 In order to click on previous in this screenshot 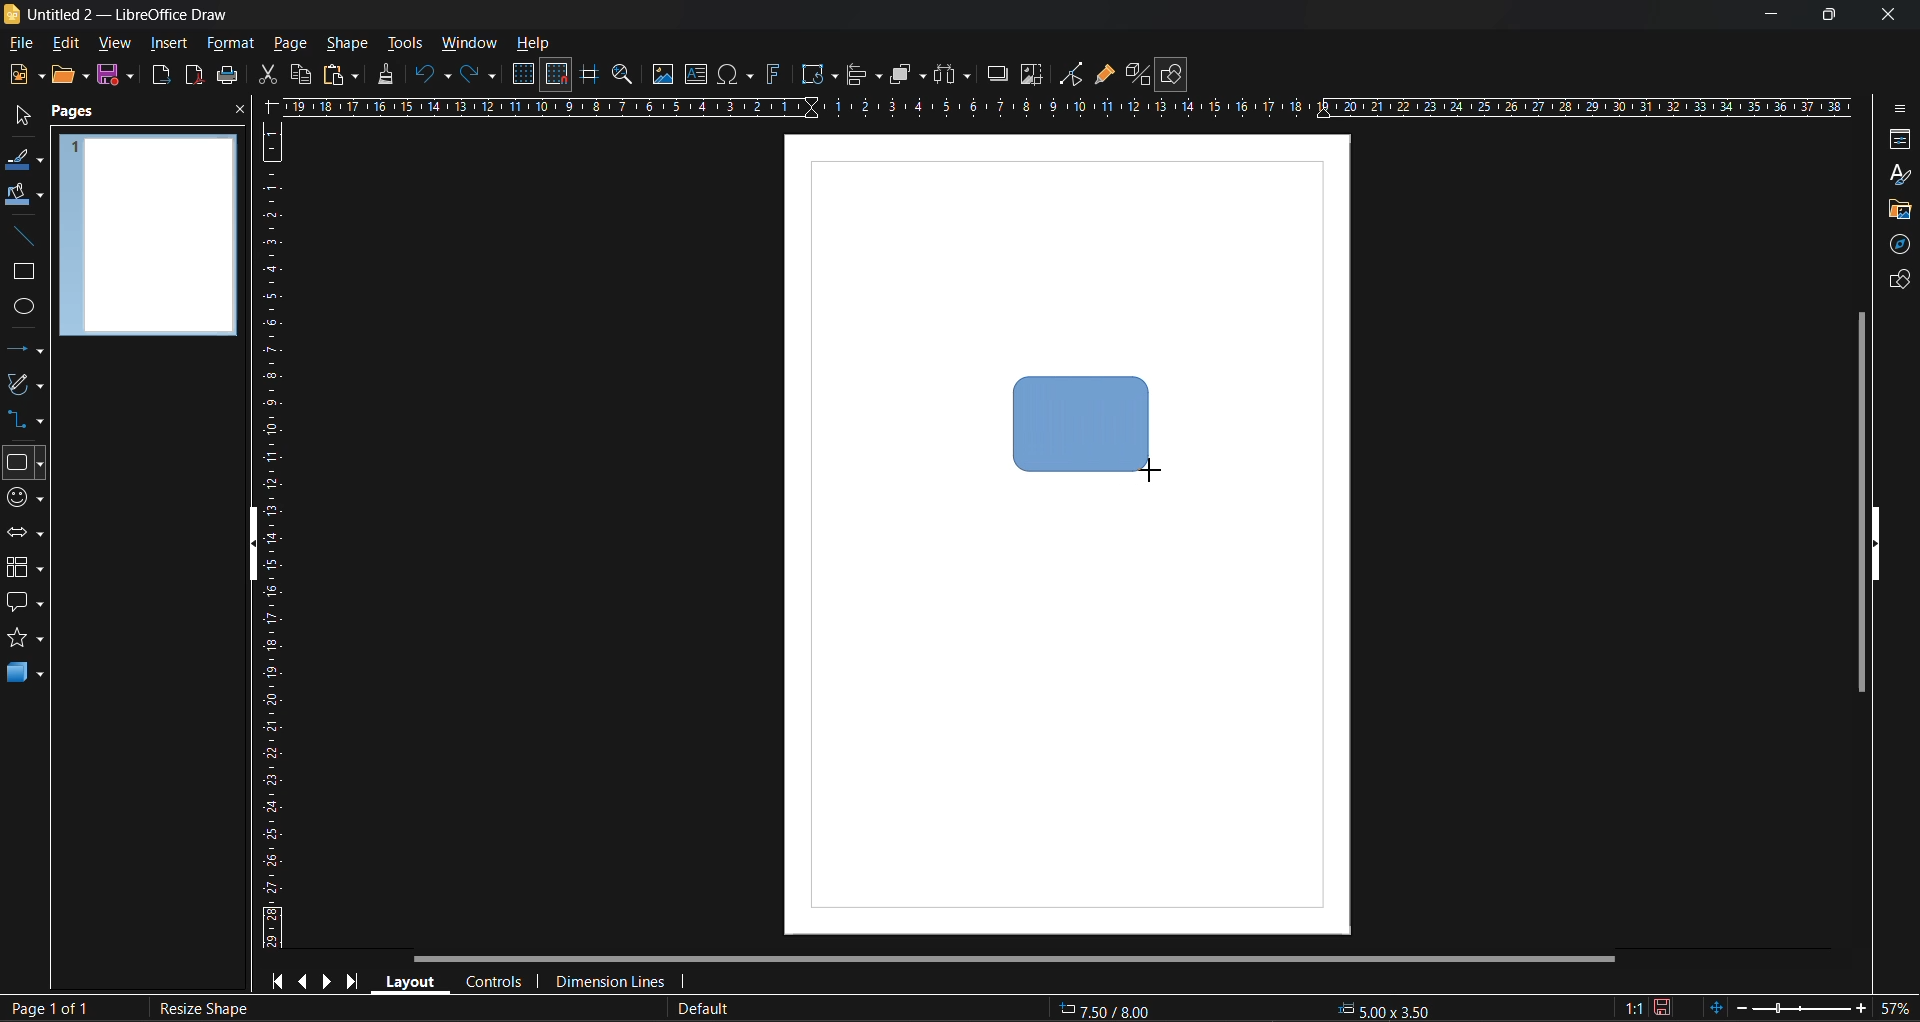, I will do `click(301, 979)`.